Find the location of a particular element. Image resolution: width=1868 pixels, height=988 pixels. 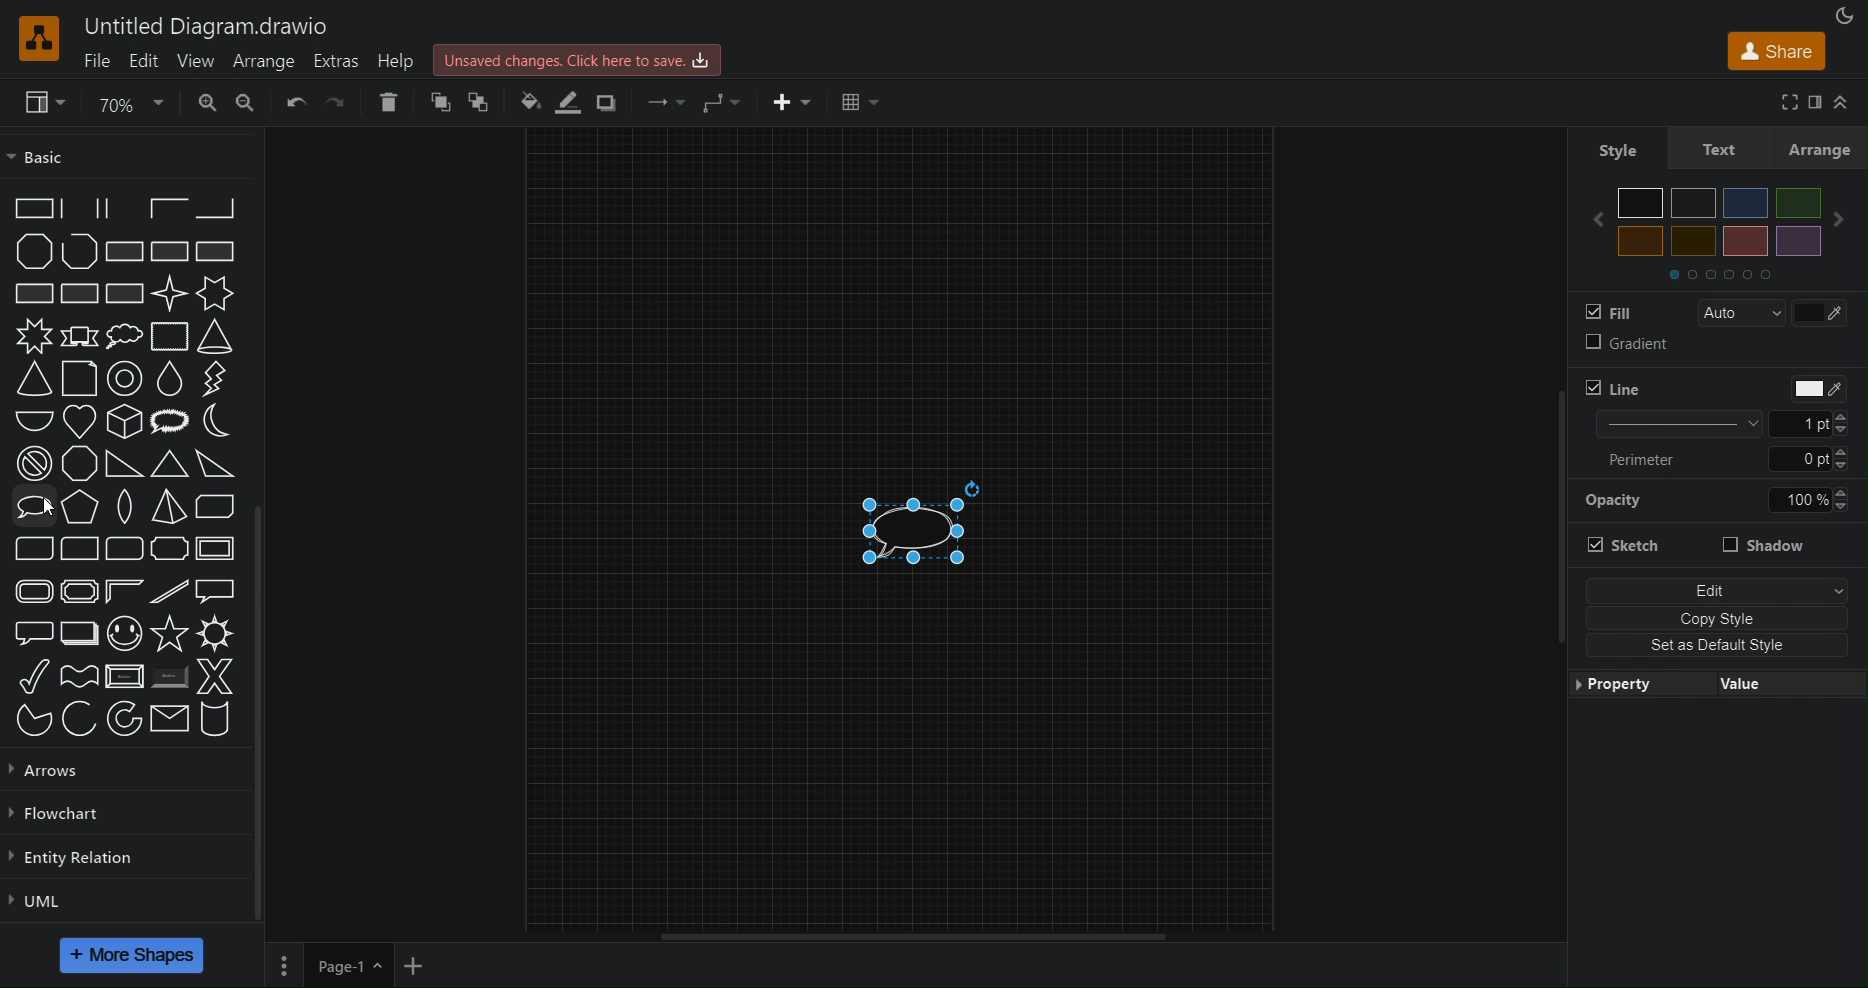

Copy Style is located at coordinates (1716, 617).